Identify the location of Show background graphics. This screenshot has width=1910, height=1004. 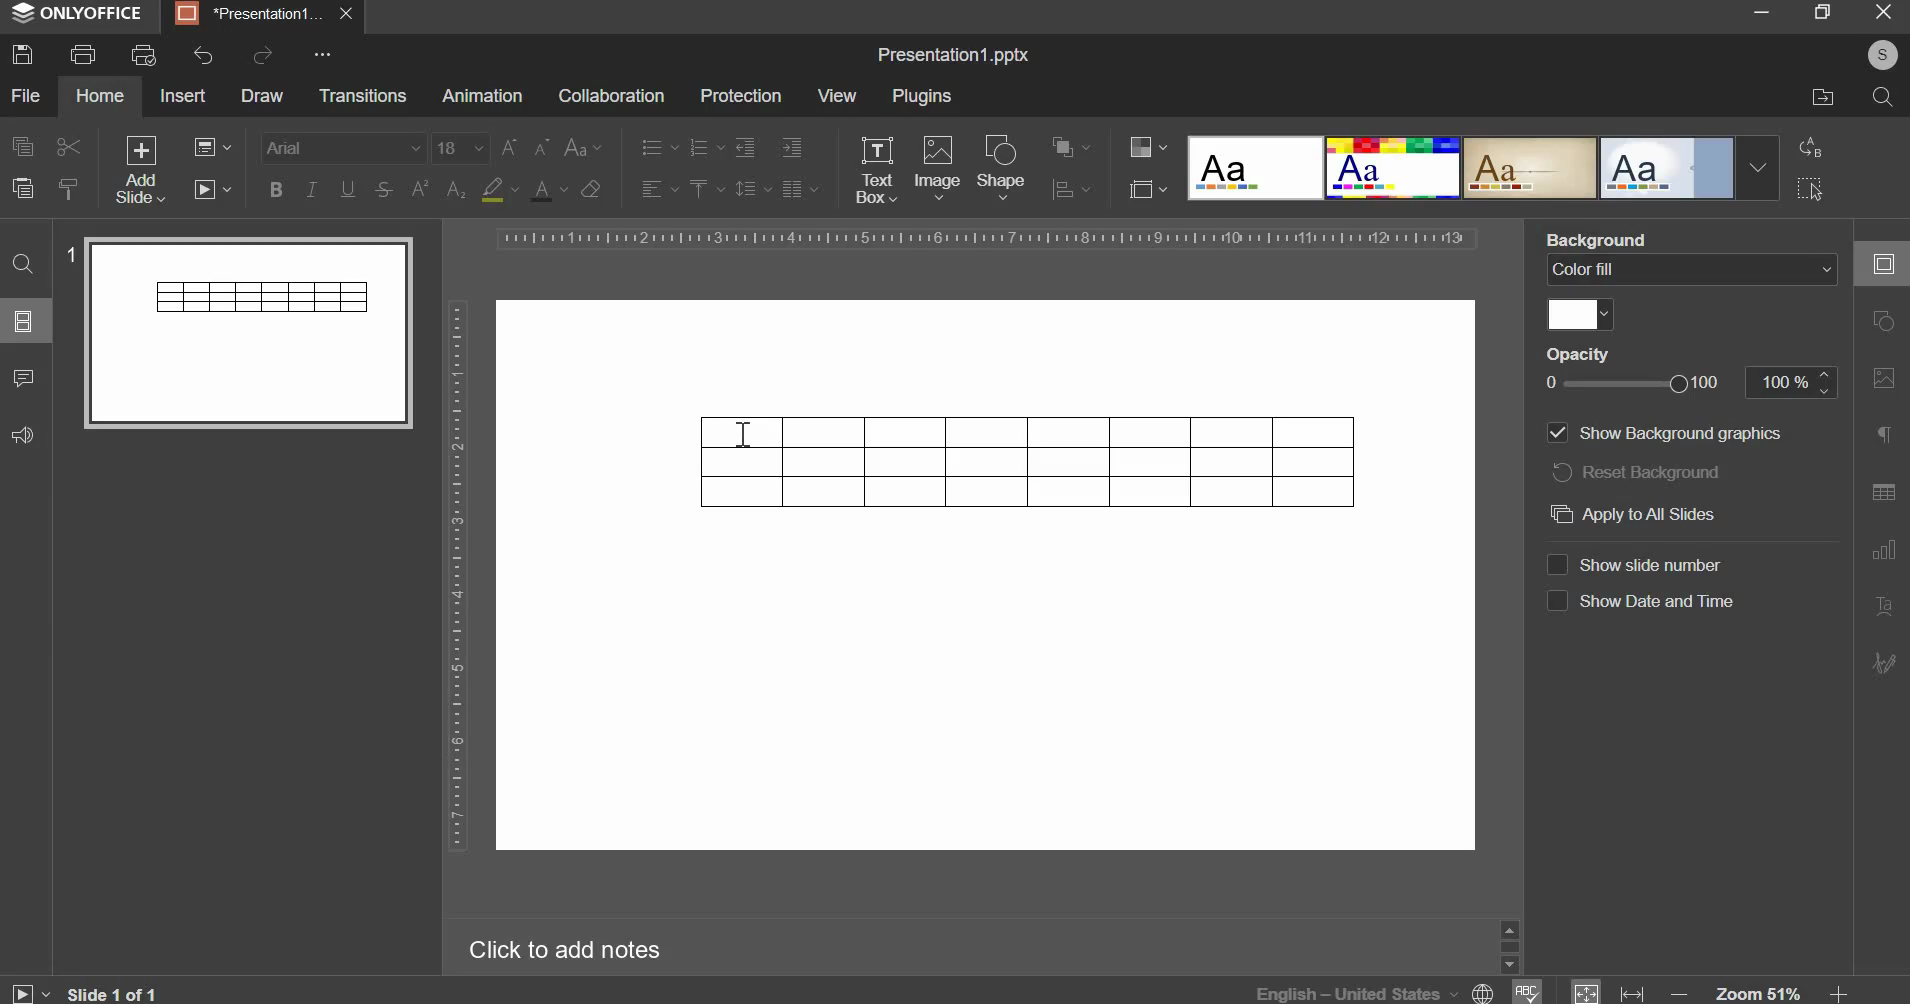
(1676, 433).